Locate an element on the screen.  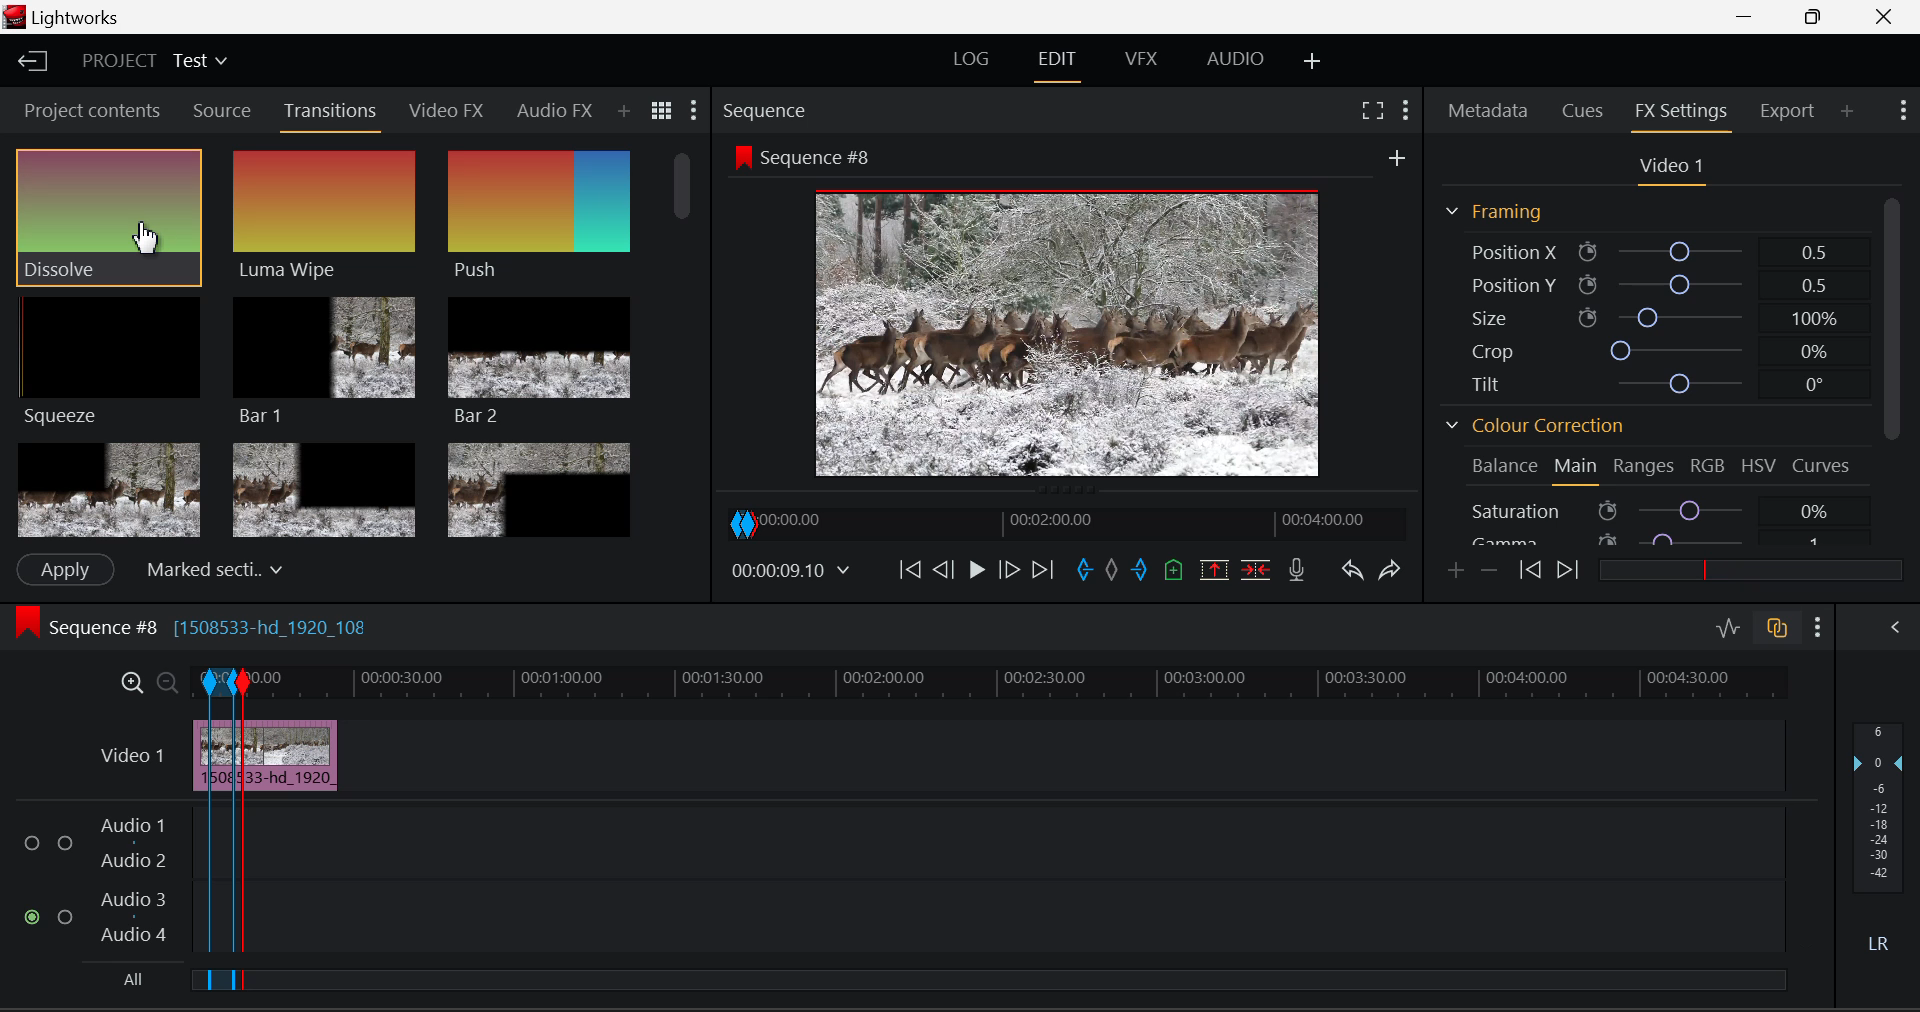
Scroll Bar is located at coordinates (687, 339).